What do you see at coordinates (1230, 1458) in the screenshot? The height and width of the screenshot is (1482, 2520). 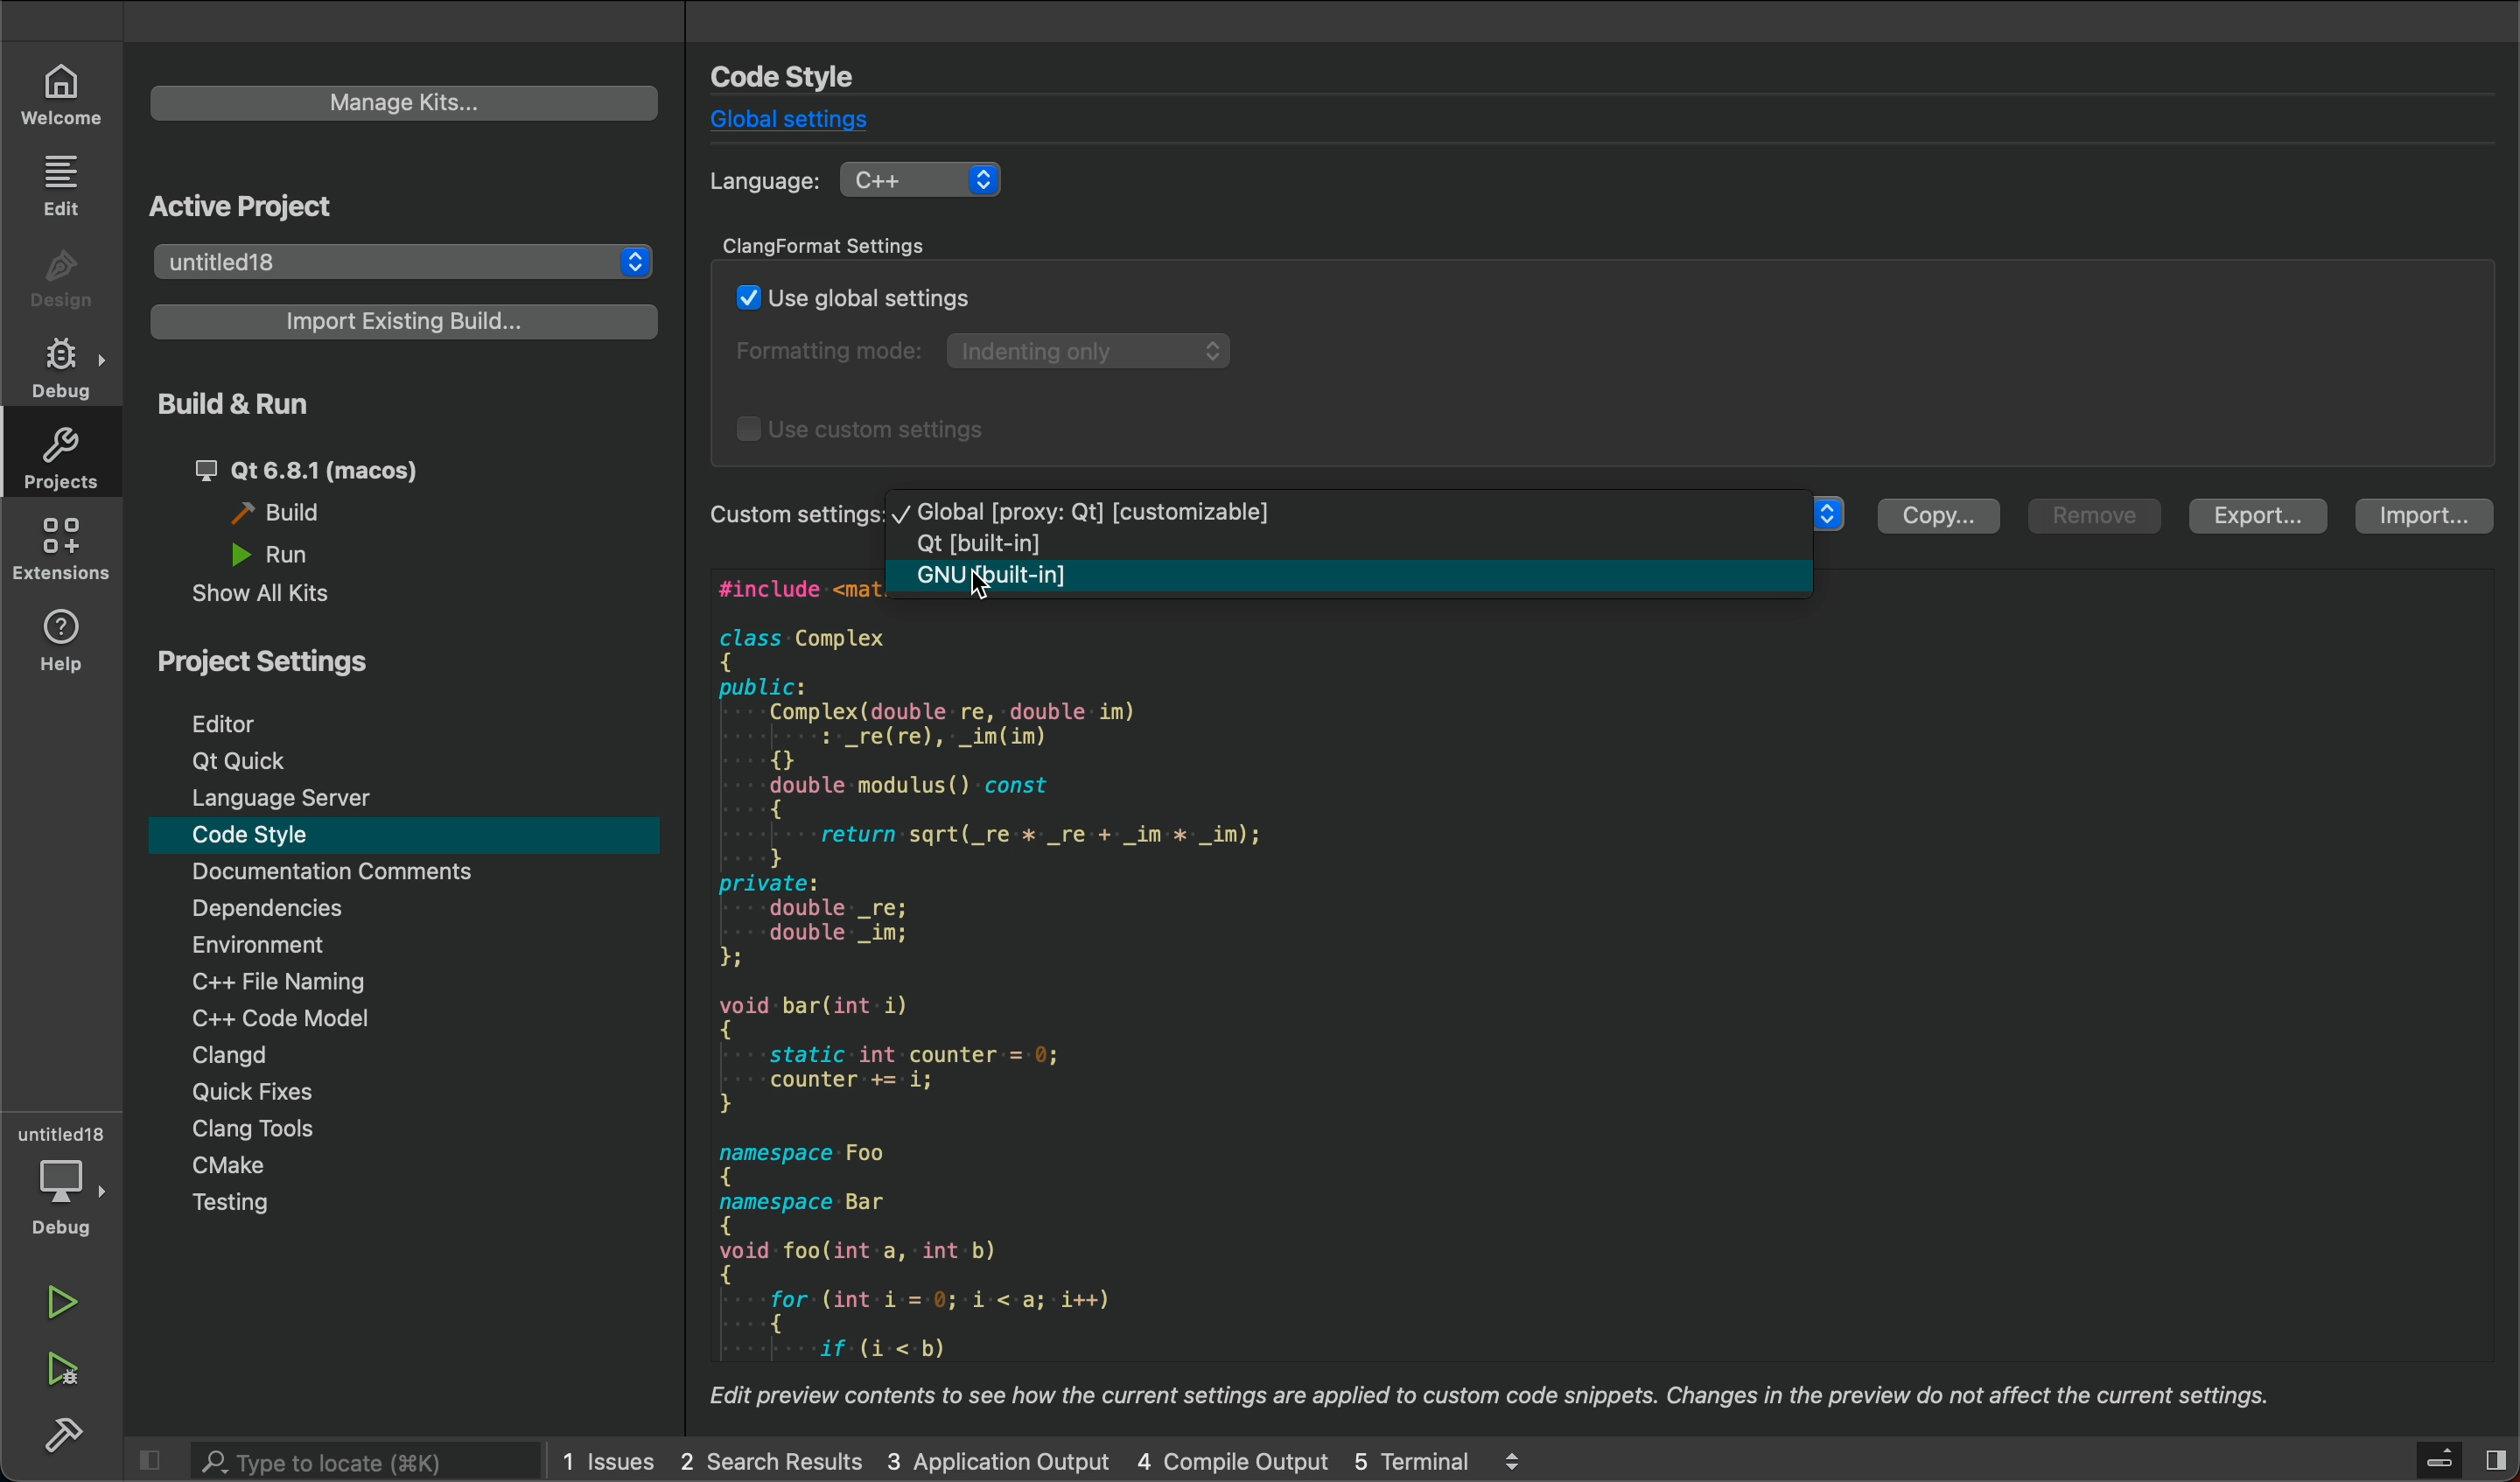 I see `4 Compile Output` at bounding box center [1230, 1458].